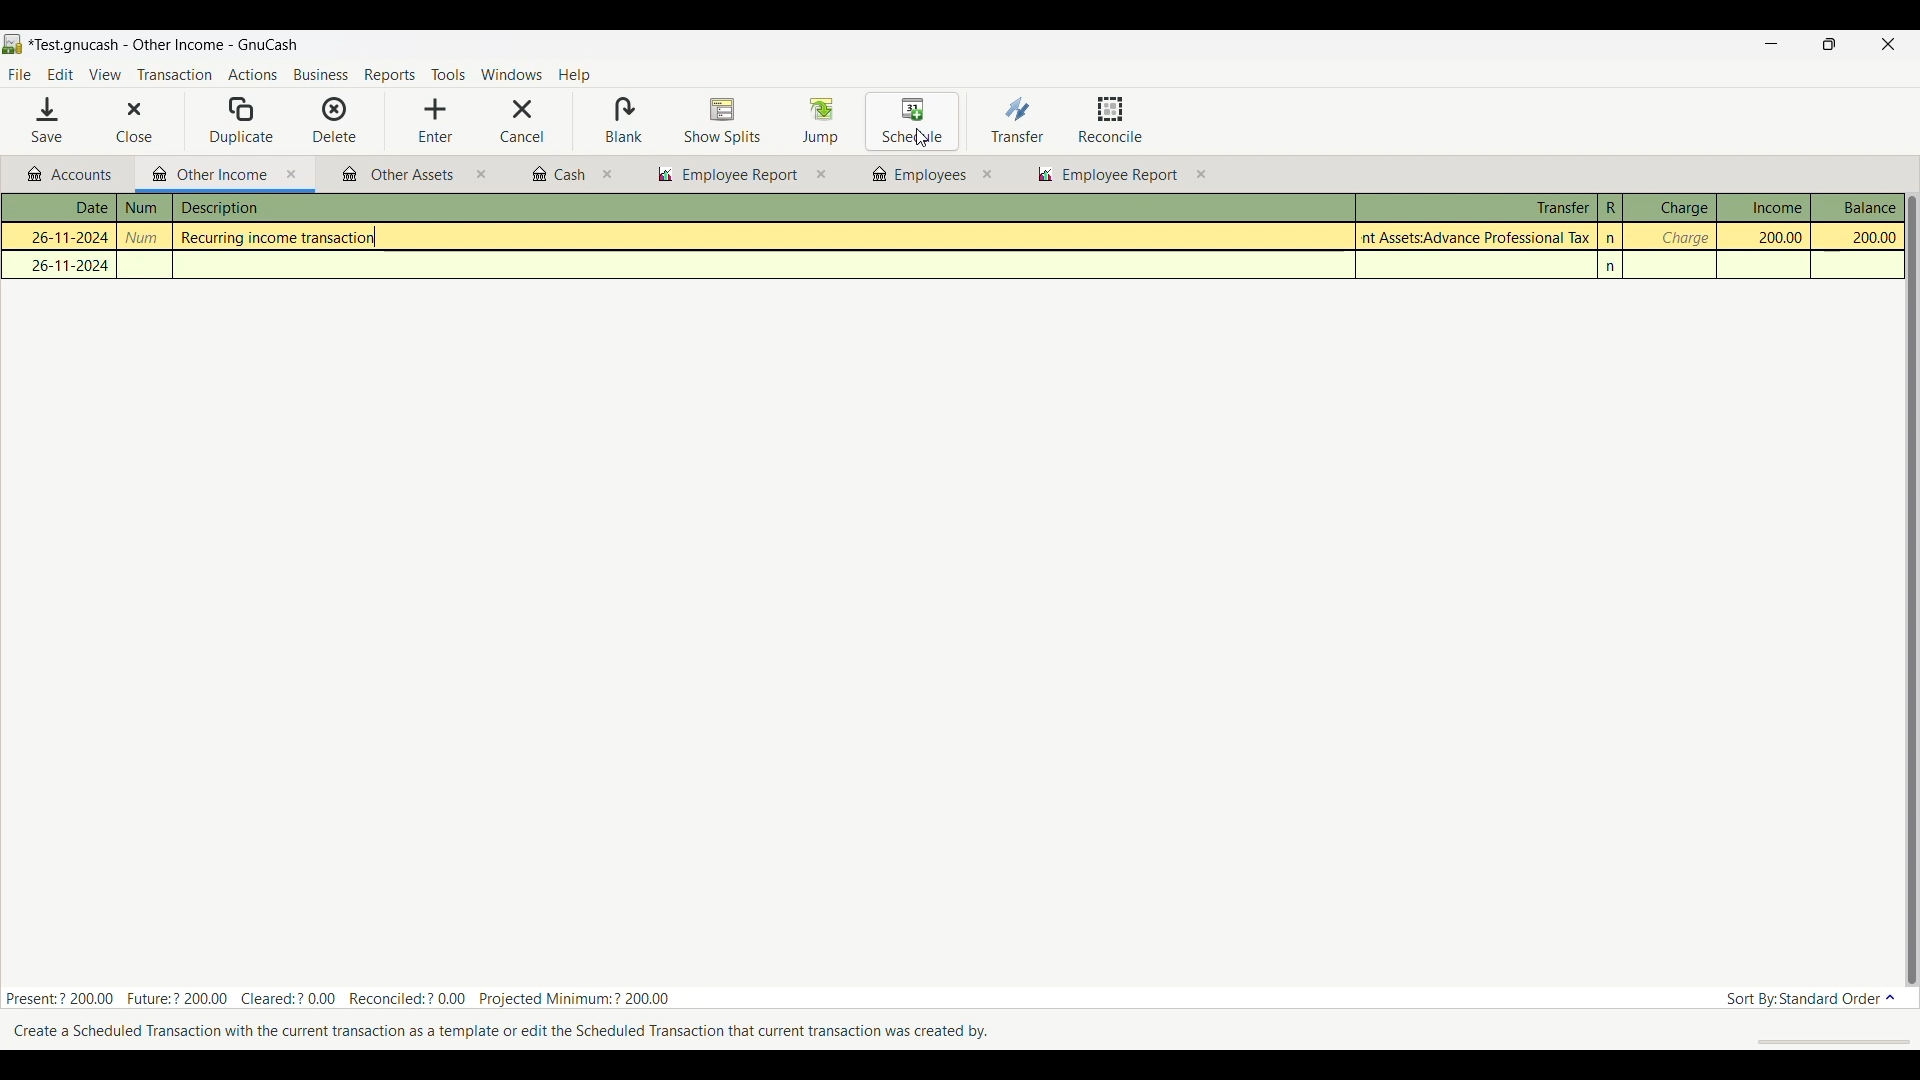 This screenshot has height=1080, width=1920. I want to click on Help menu, so click(575, 76).